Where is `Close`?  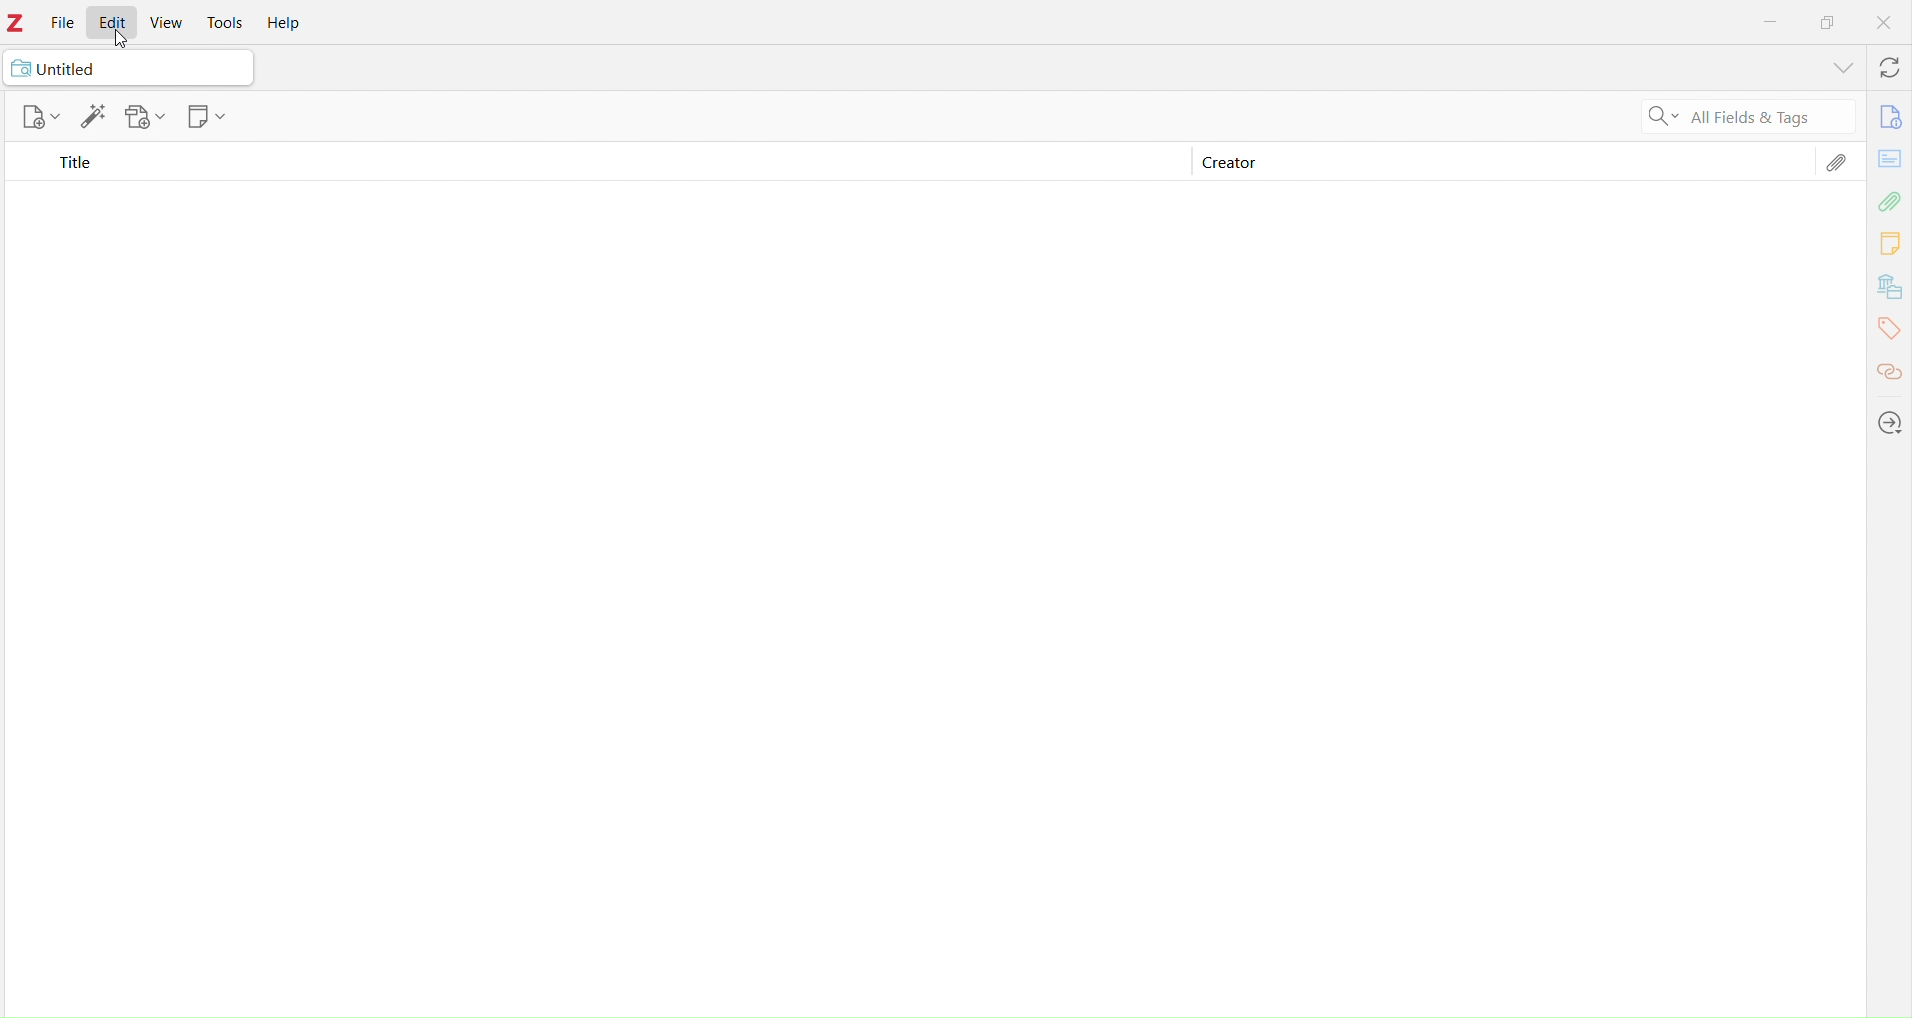 Close is located at coordinates (1885, 23).